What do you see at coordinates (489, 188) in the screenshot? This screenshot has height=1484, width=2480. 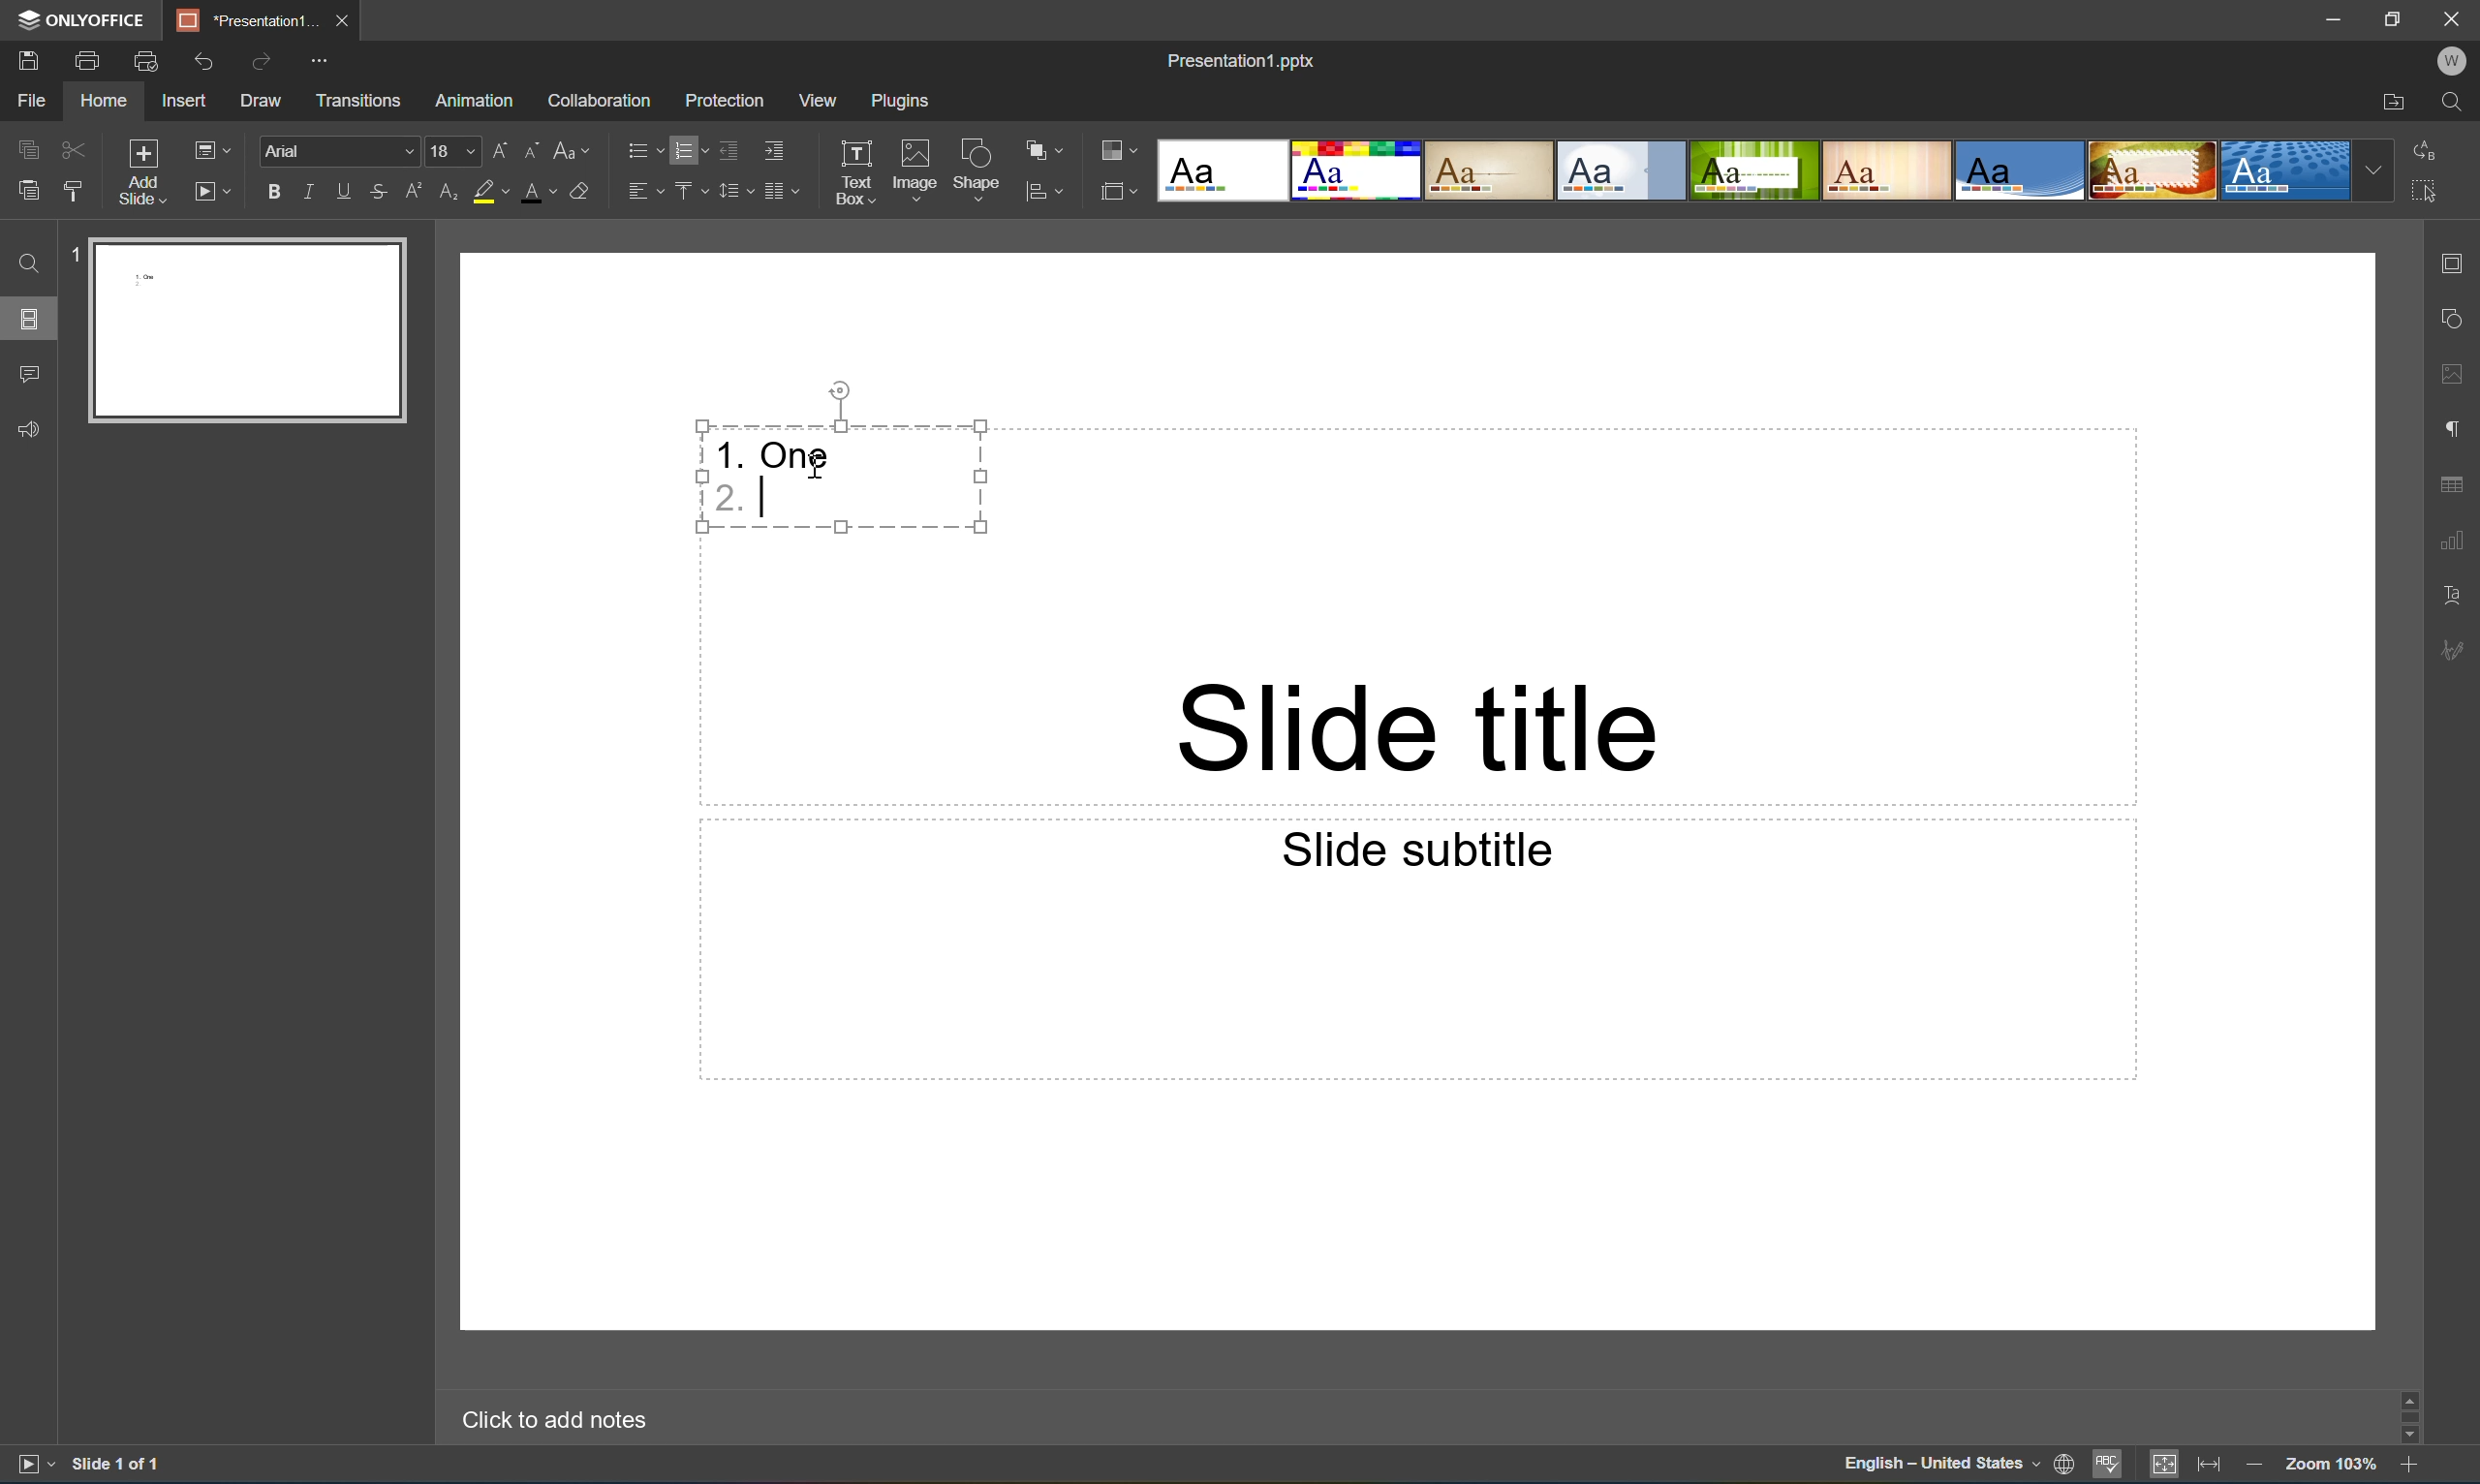 I see `Highlight color` at bounding box center [489, 188].